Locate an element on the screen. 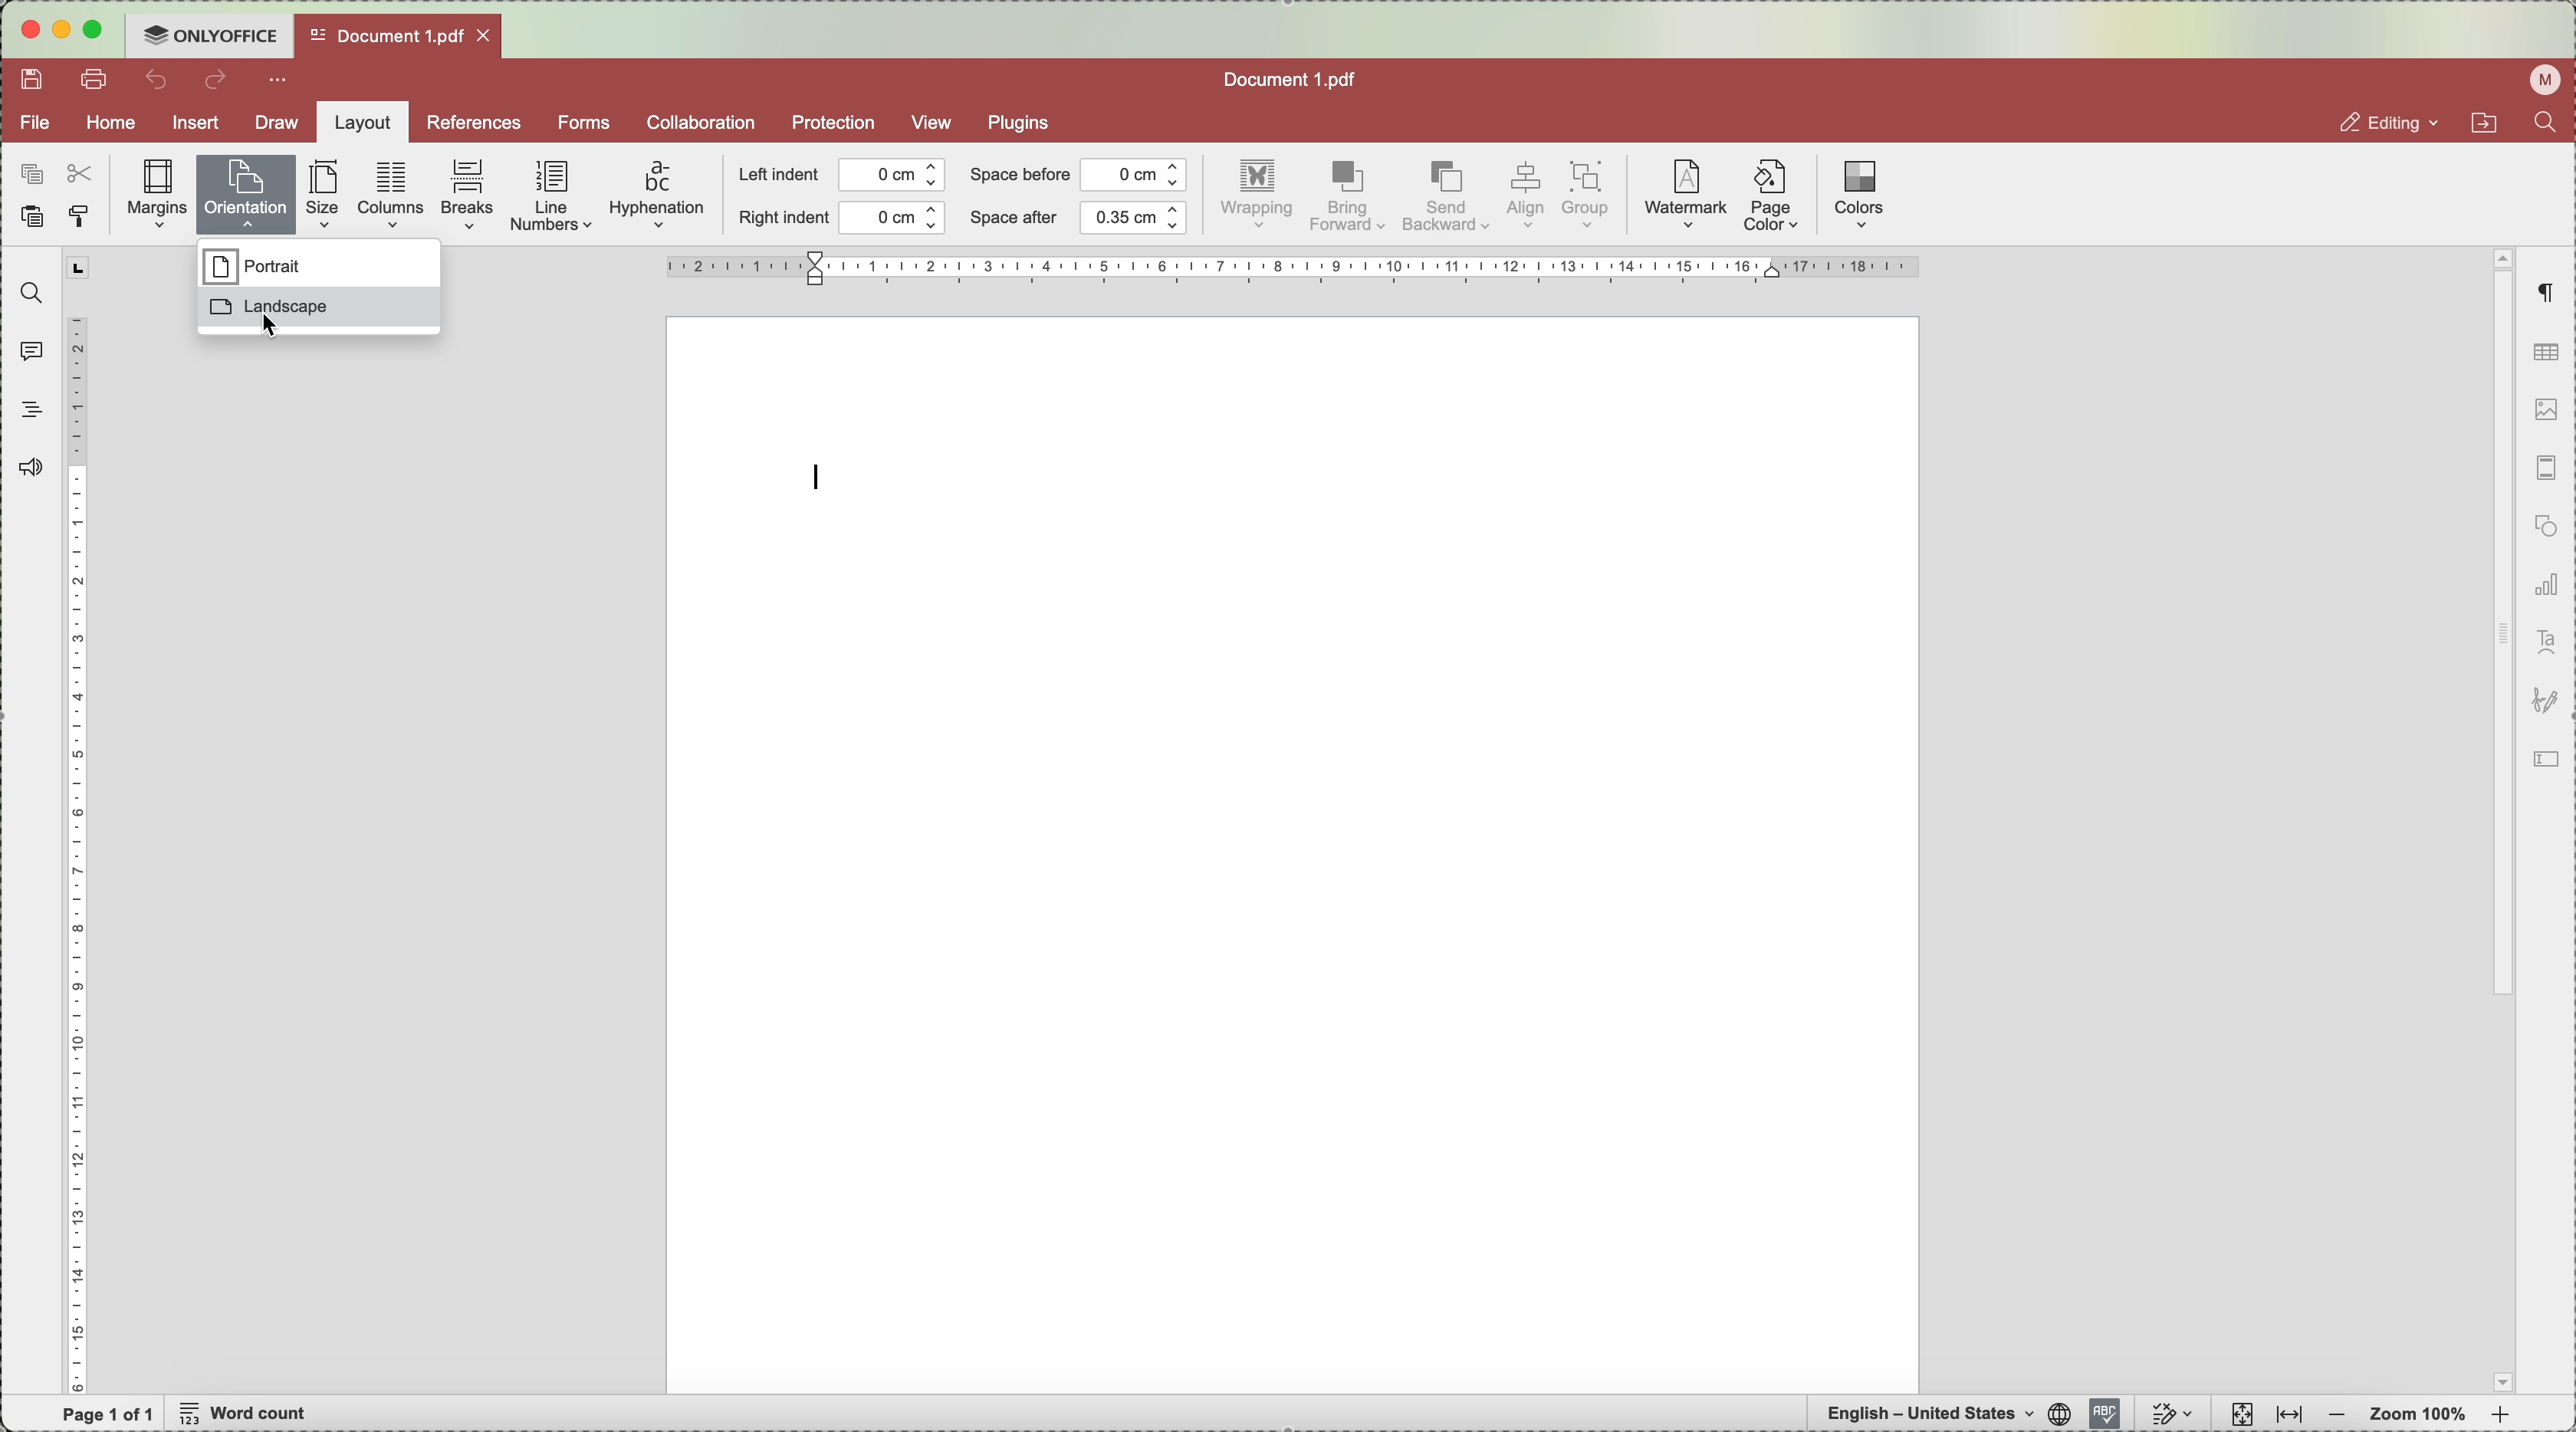 This screenshot has height=1432, width=2576. zoom in is located at coordinates (2500, 1417).